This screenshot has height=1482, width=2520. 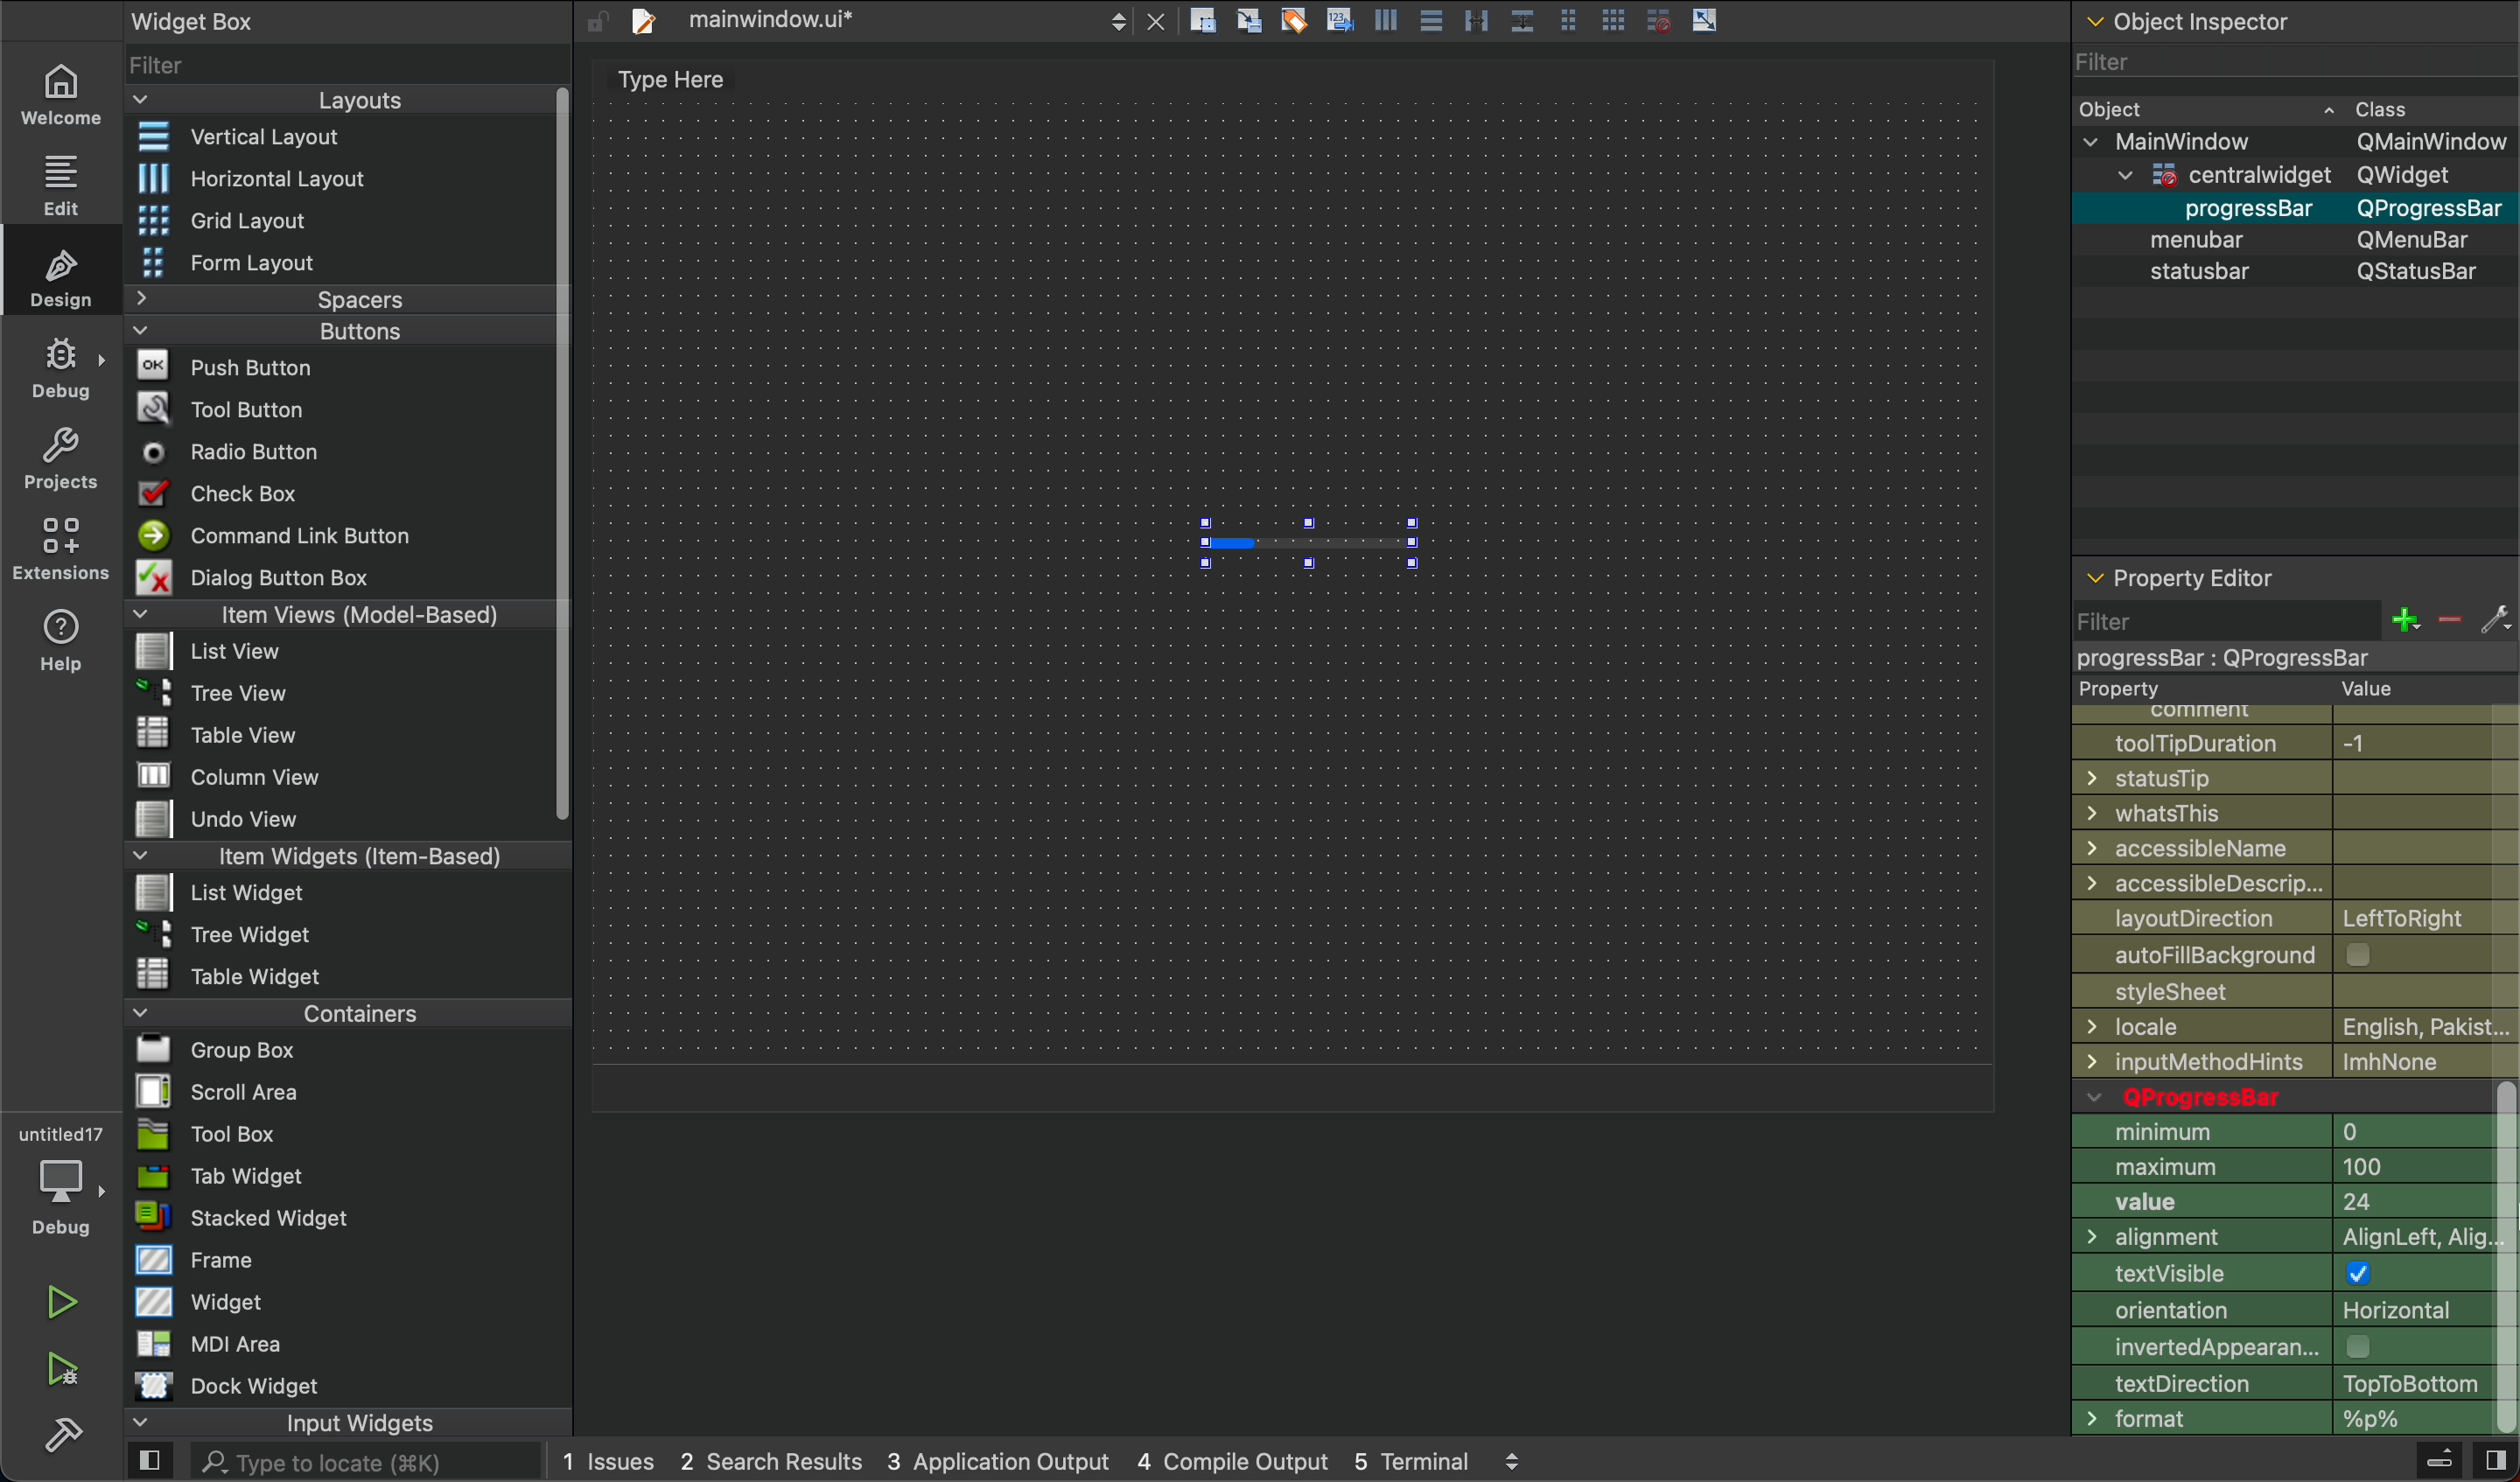 I want to click on Container, so click(x=297, y=1011).